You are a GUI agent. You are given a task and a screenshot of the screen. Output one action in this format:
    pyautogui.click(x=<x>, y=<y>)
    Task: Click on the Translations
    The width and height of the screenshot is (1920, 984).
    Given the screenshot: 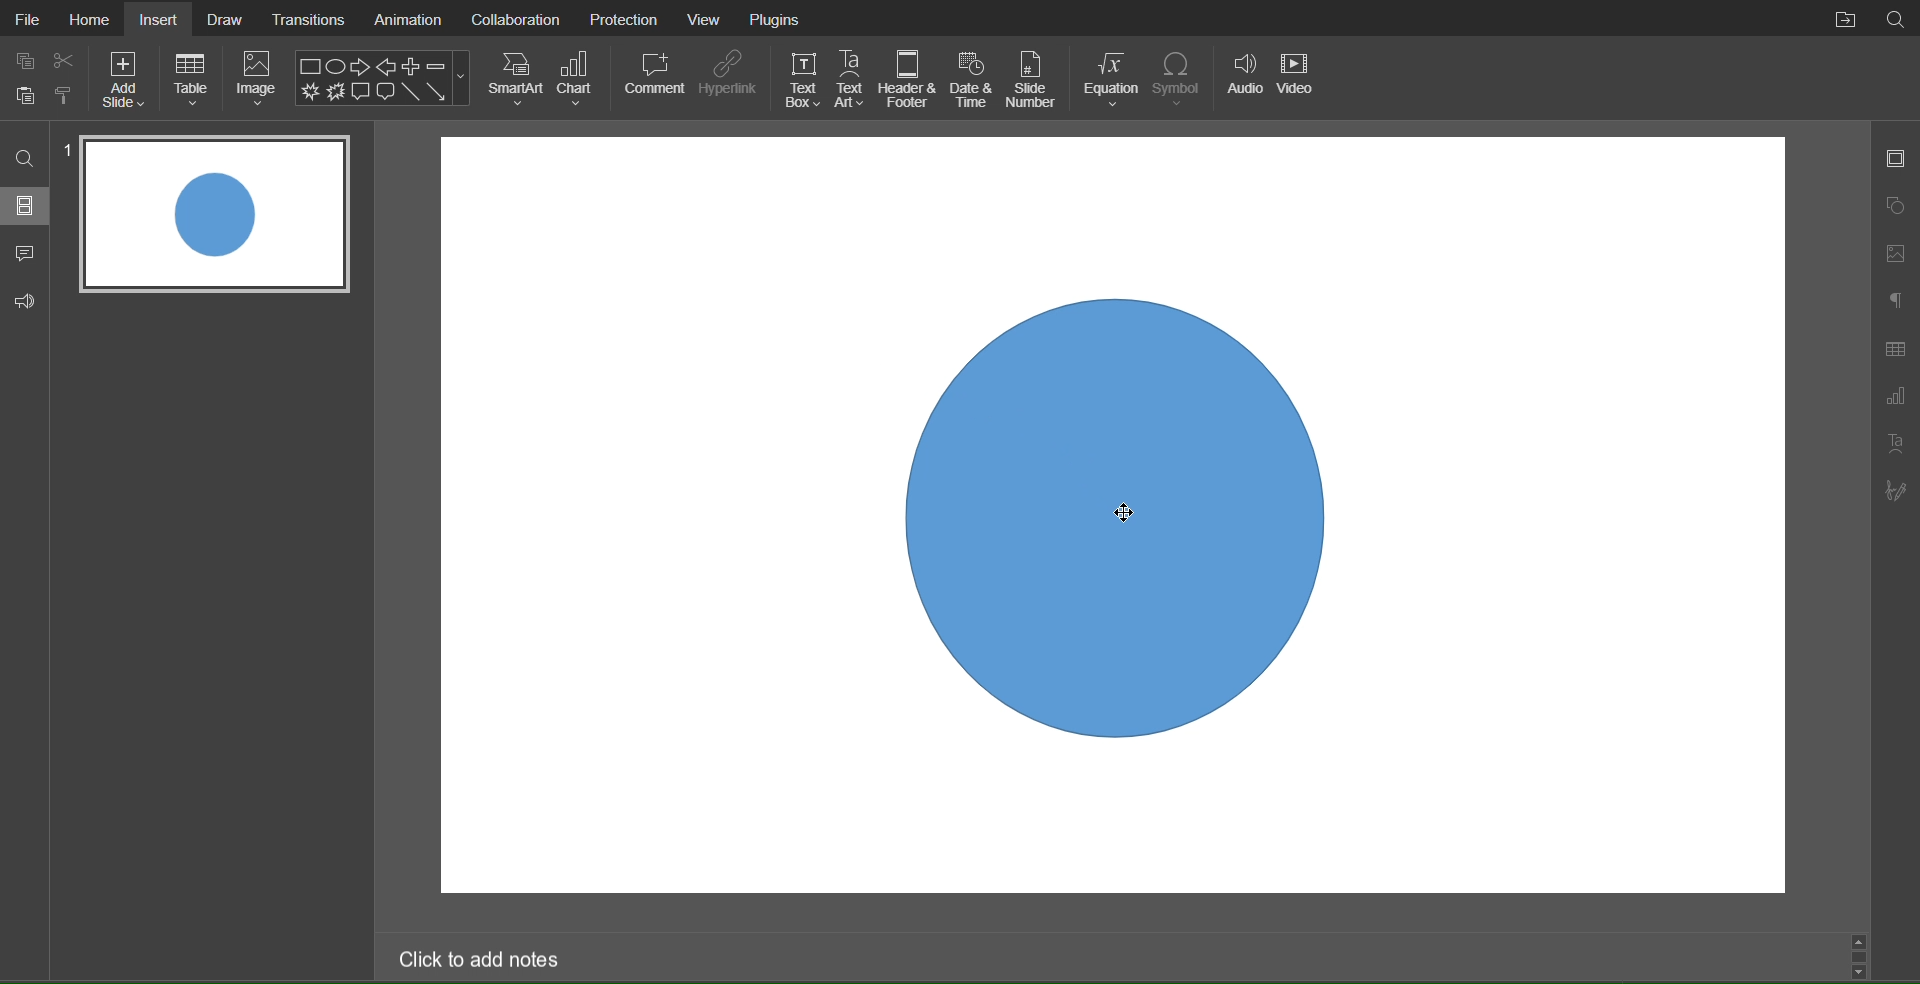 What is the action you would take?
    pyautogui.click(x=309, y=18)
    